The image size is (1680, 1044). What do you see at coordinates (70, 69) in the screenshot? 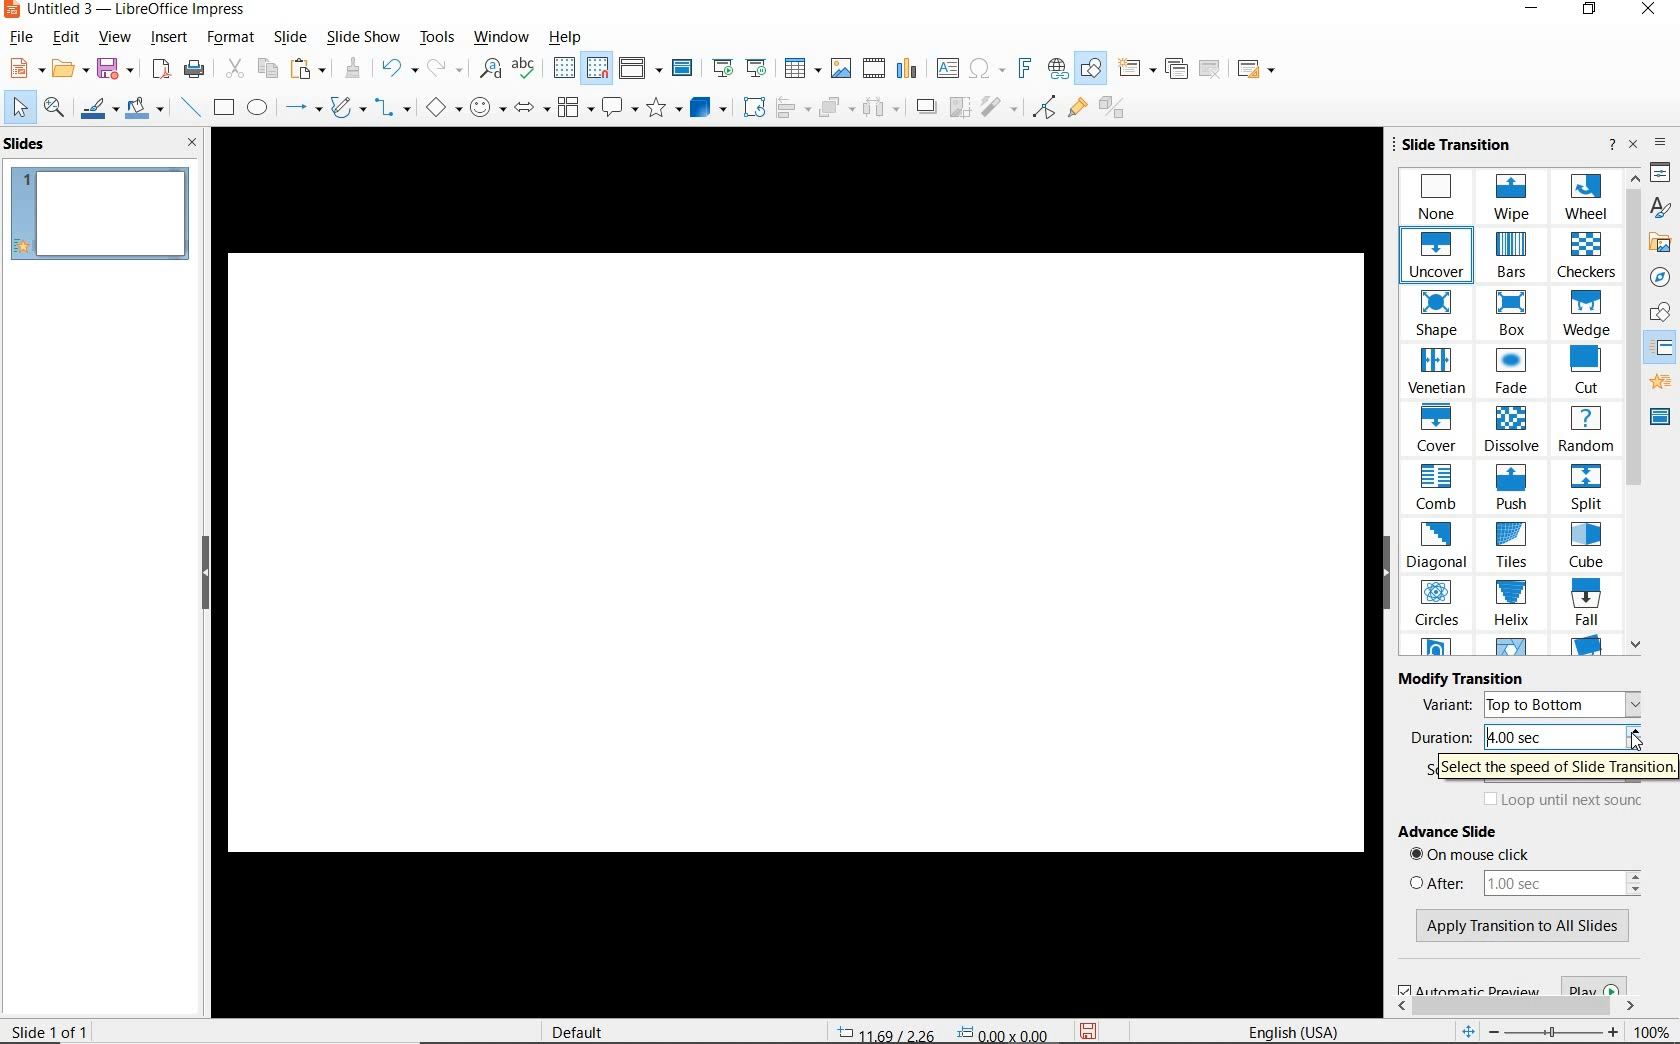
I see `OPEN` at bounding box center [70, 69].